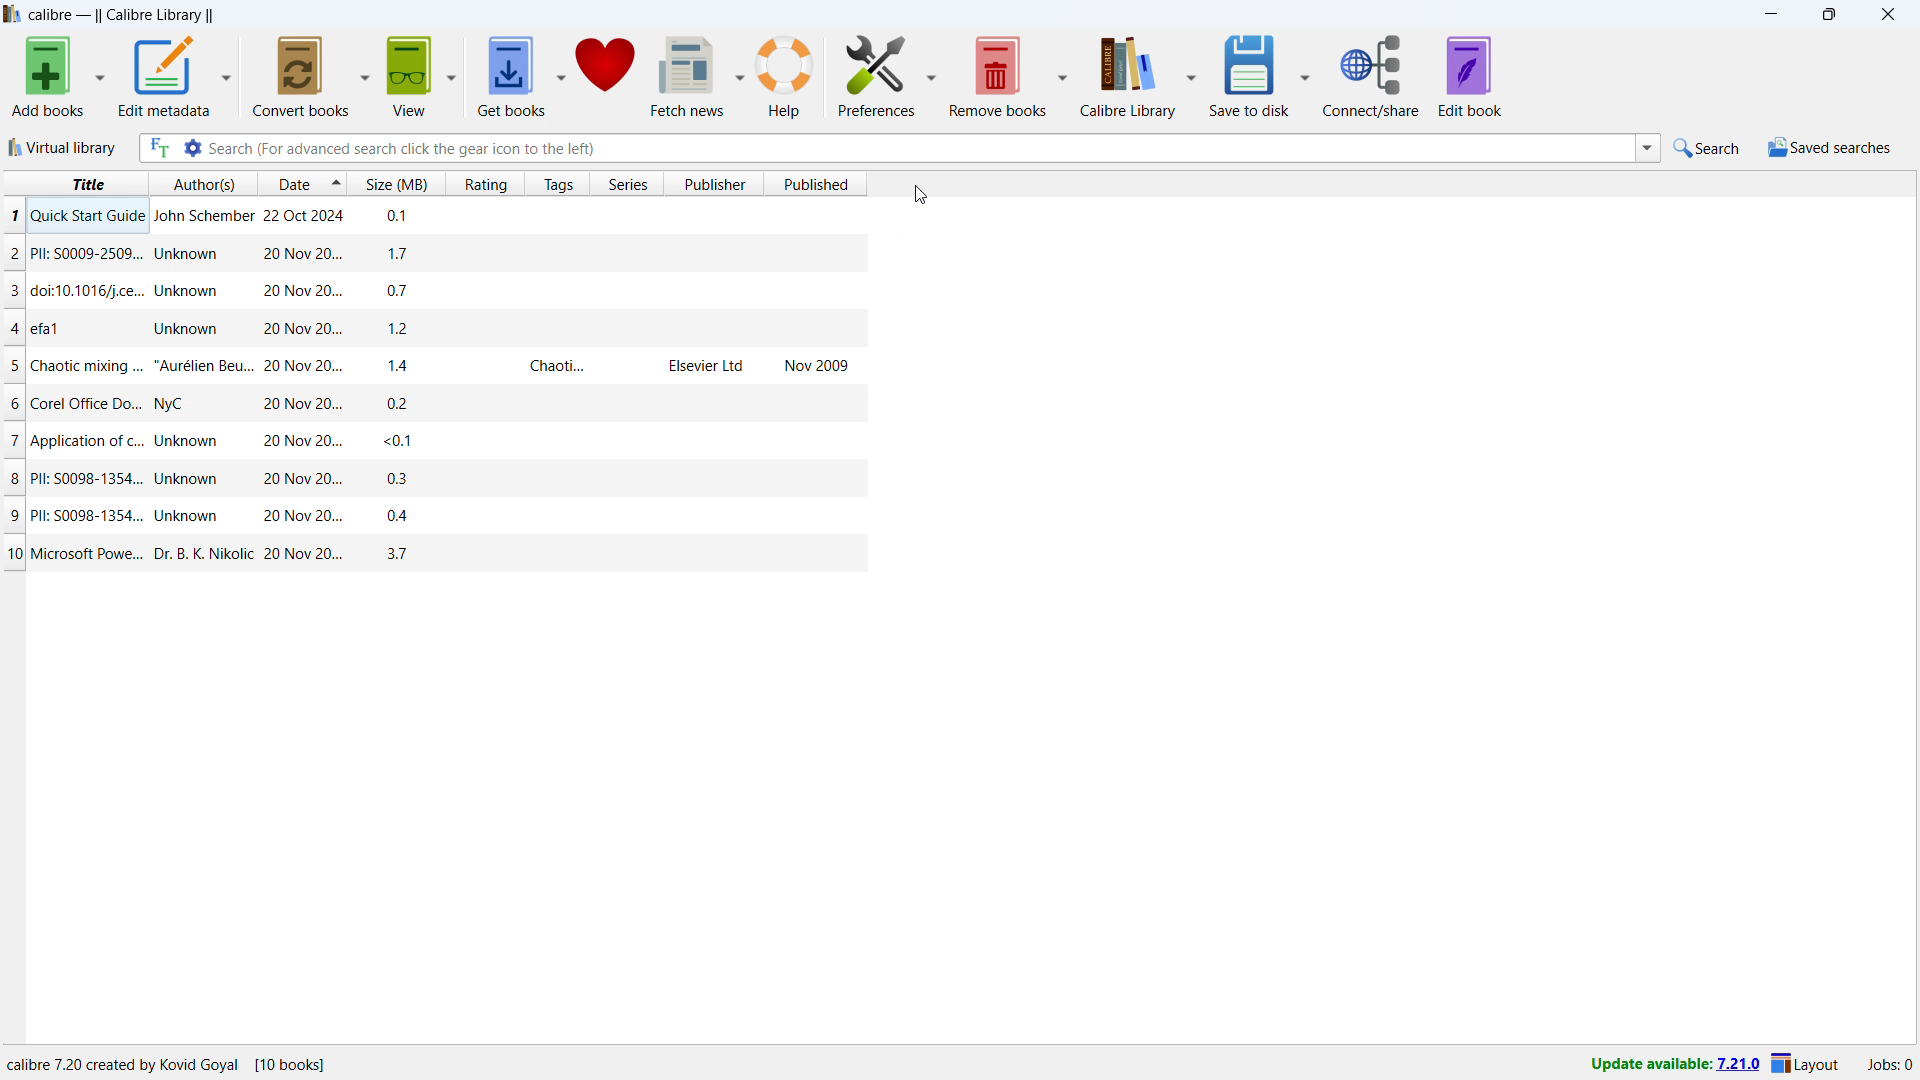  What do you see at coordinates (740, 75) in the screenshot?
I see `fetch news options` at bounding box center [740, 75].